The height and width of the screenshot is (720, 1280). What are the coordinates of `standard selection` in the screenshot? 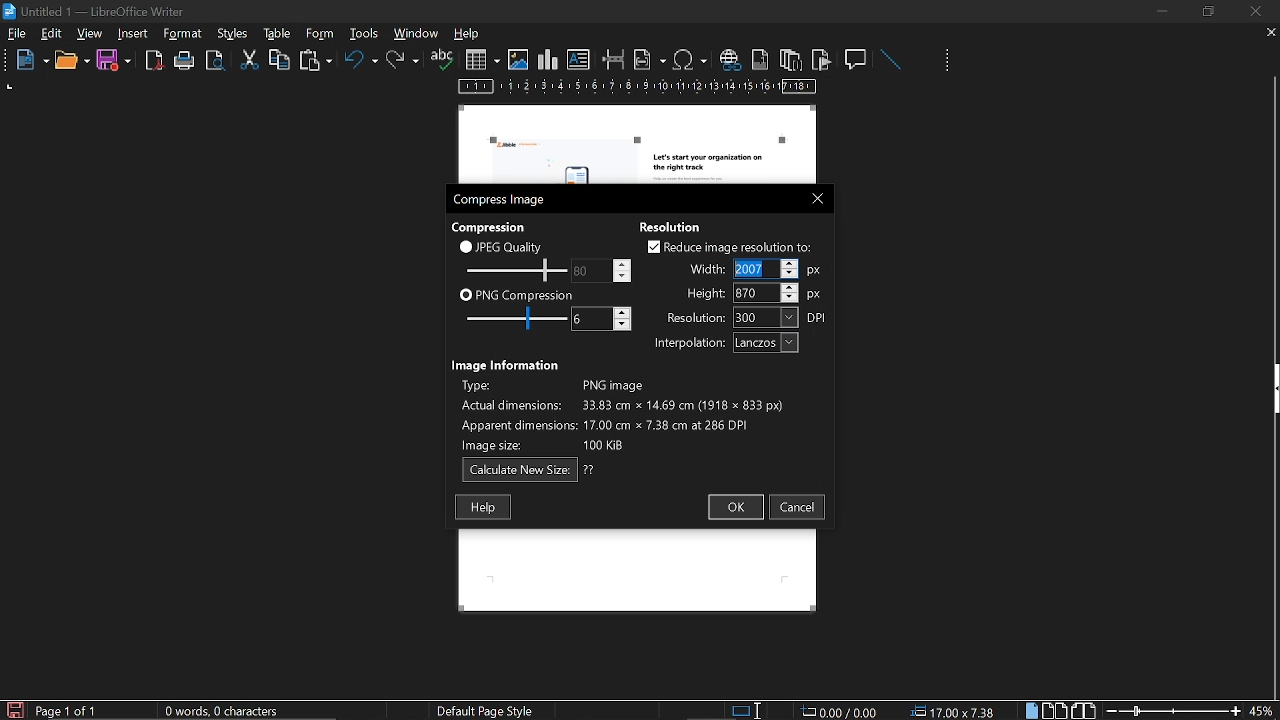 It's located at (748, 710).